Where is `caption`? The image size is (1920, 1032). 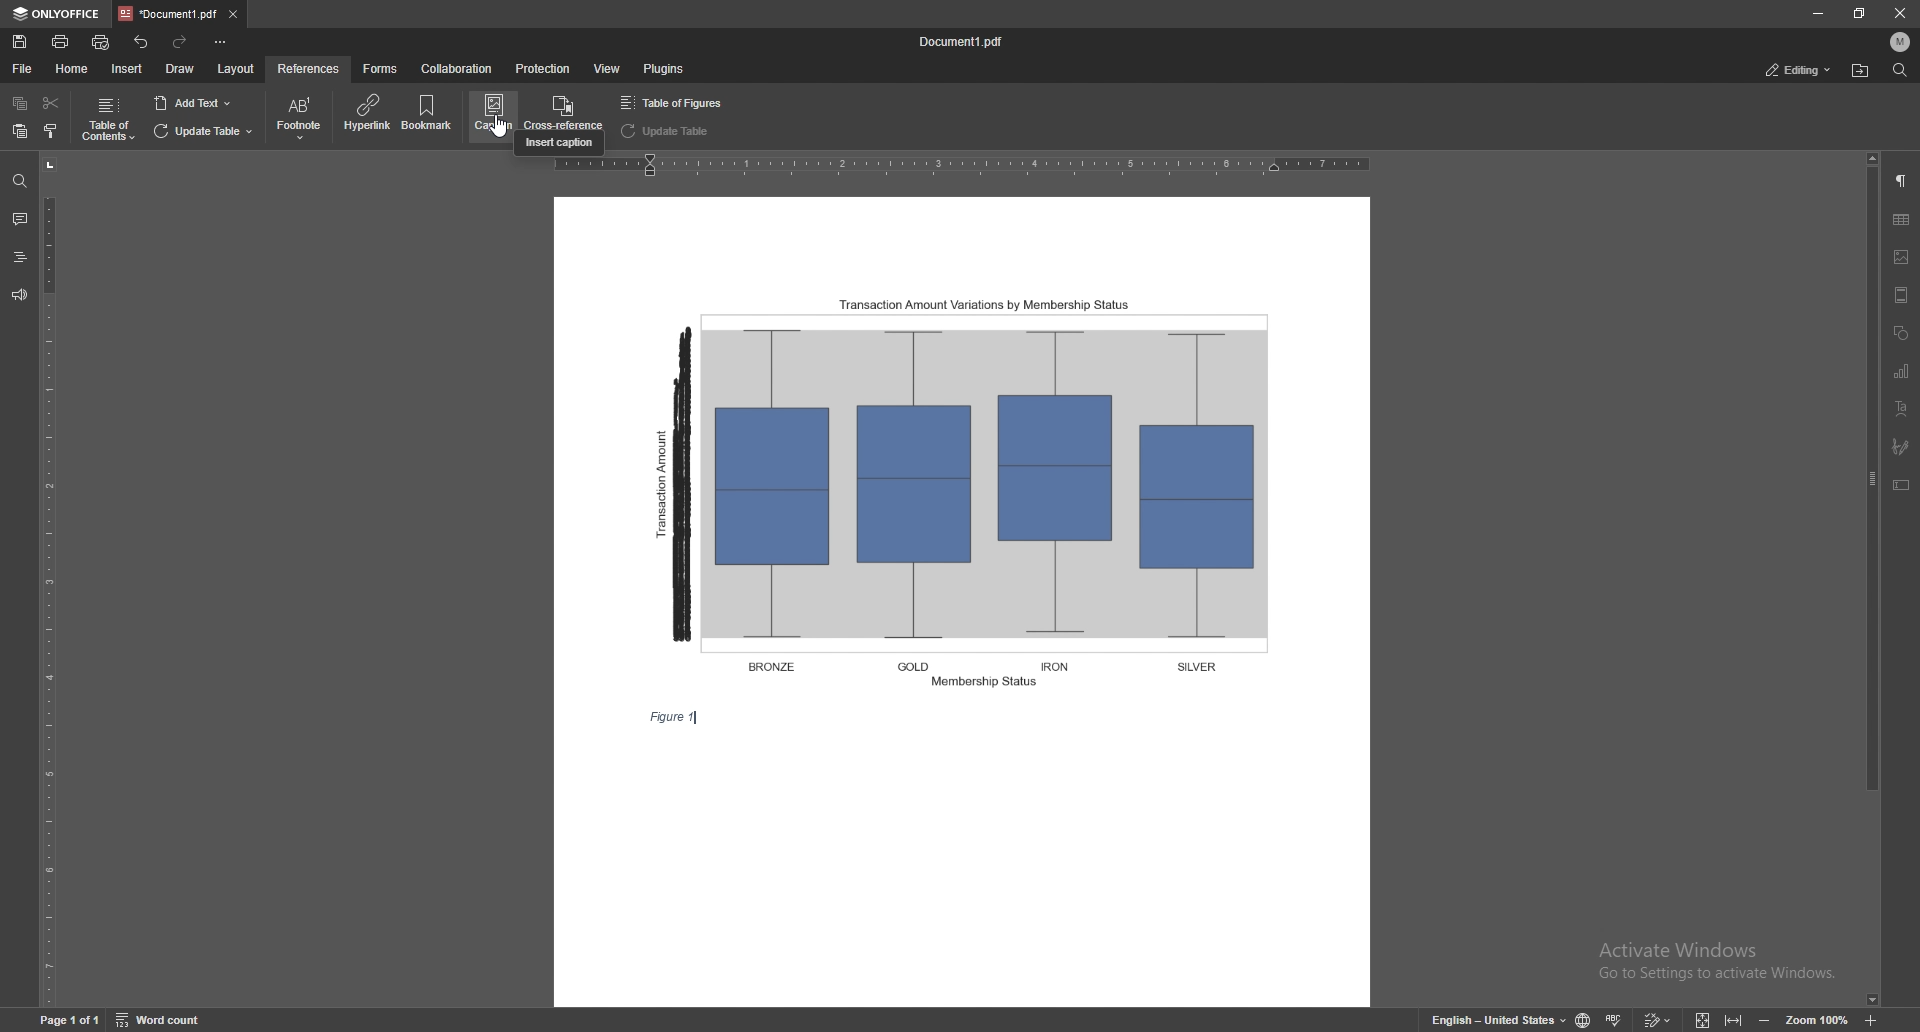 caption is located at coordinates (492, 114).